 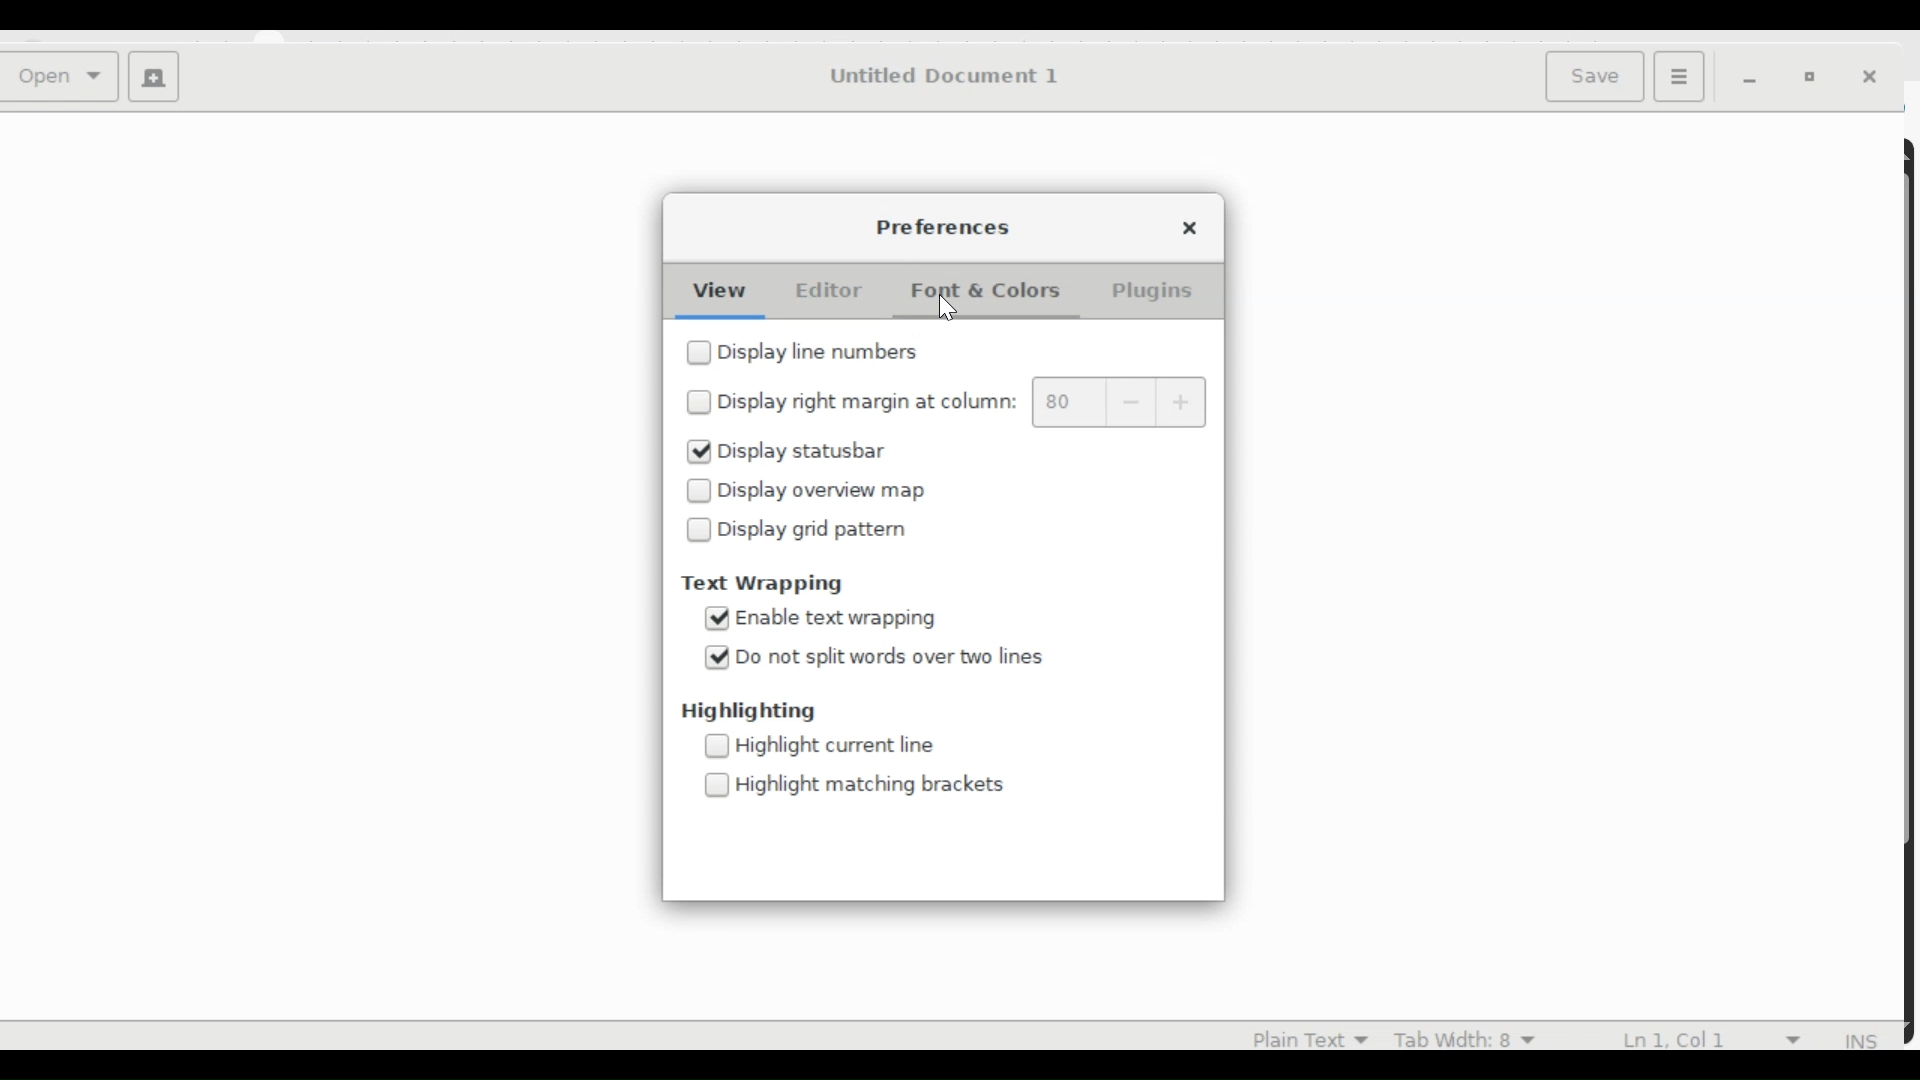 I want to click on checked checkbox, so click(x=714, y=619).